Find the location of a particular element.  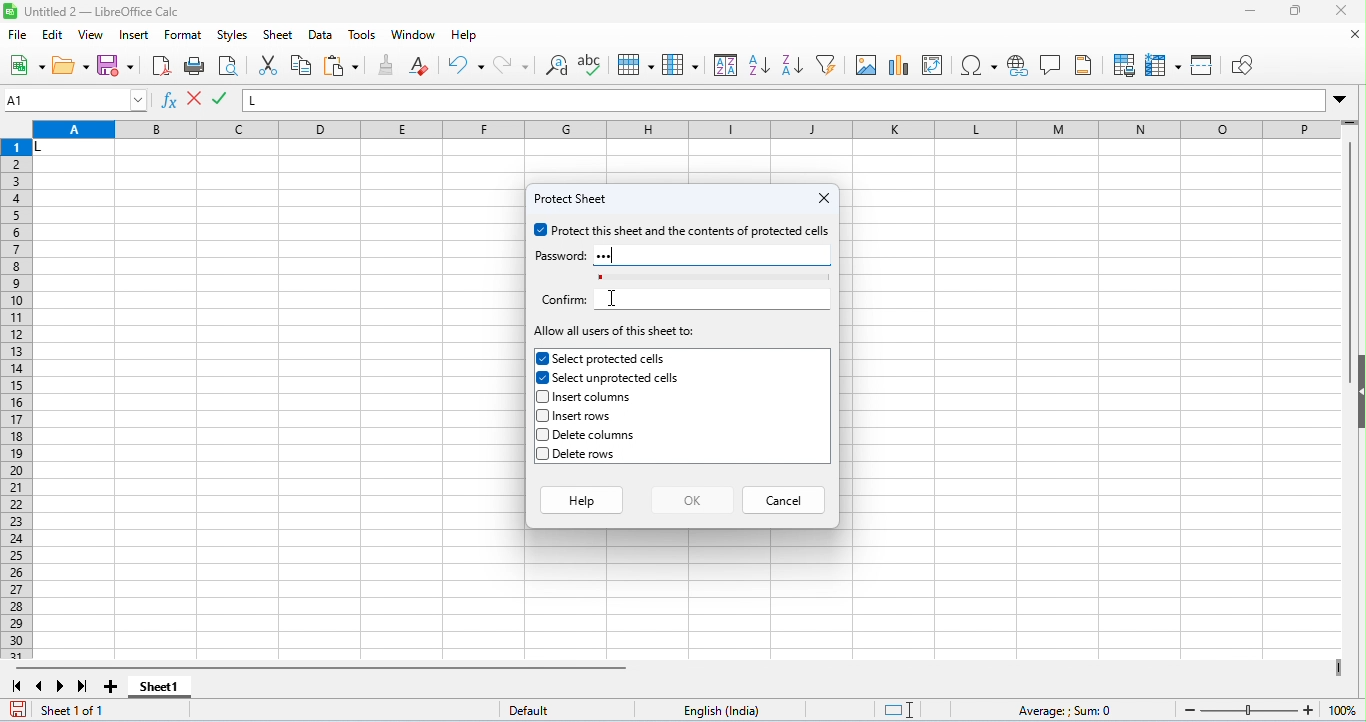

insert chart is located at coordinates (900, 67).